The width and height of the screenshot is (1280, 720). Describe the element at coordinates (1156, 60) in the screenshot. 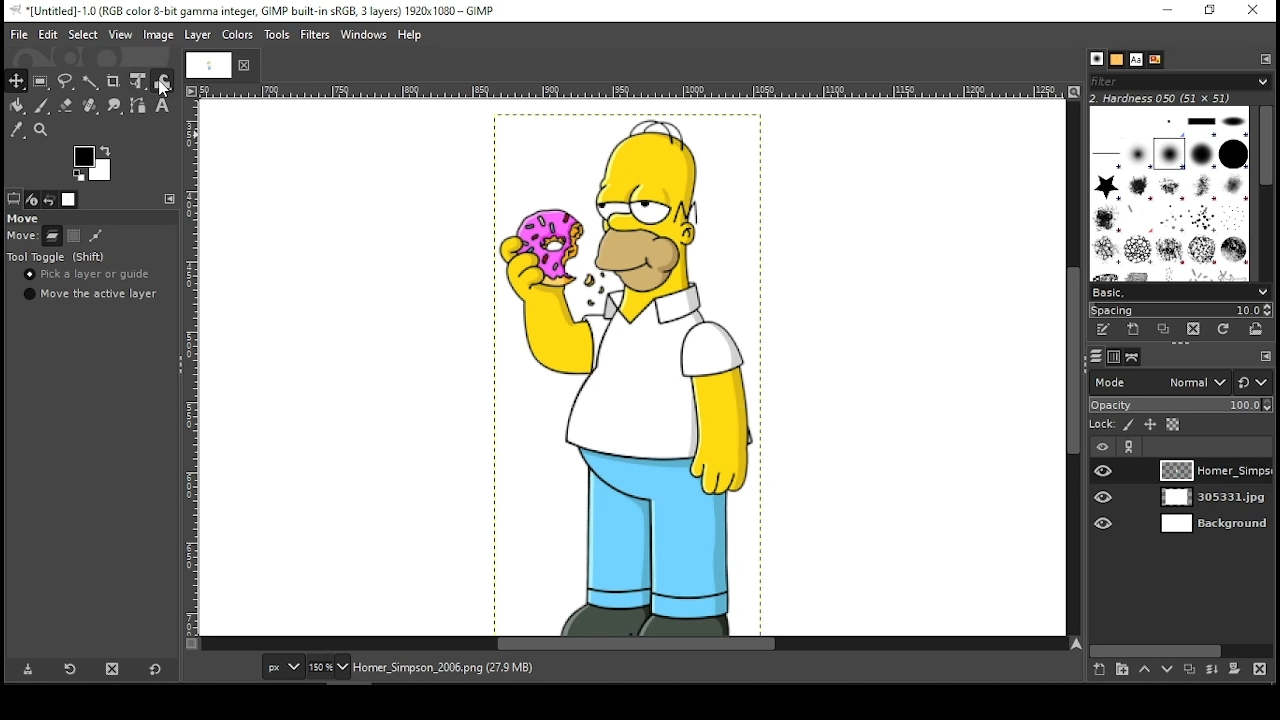

I see `document history` at that location.